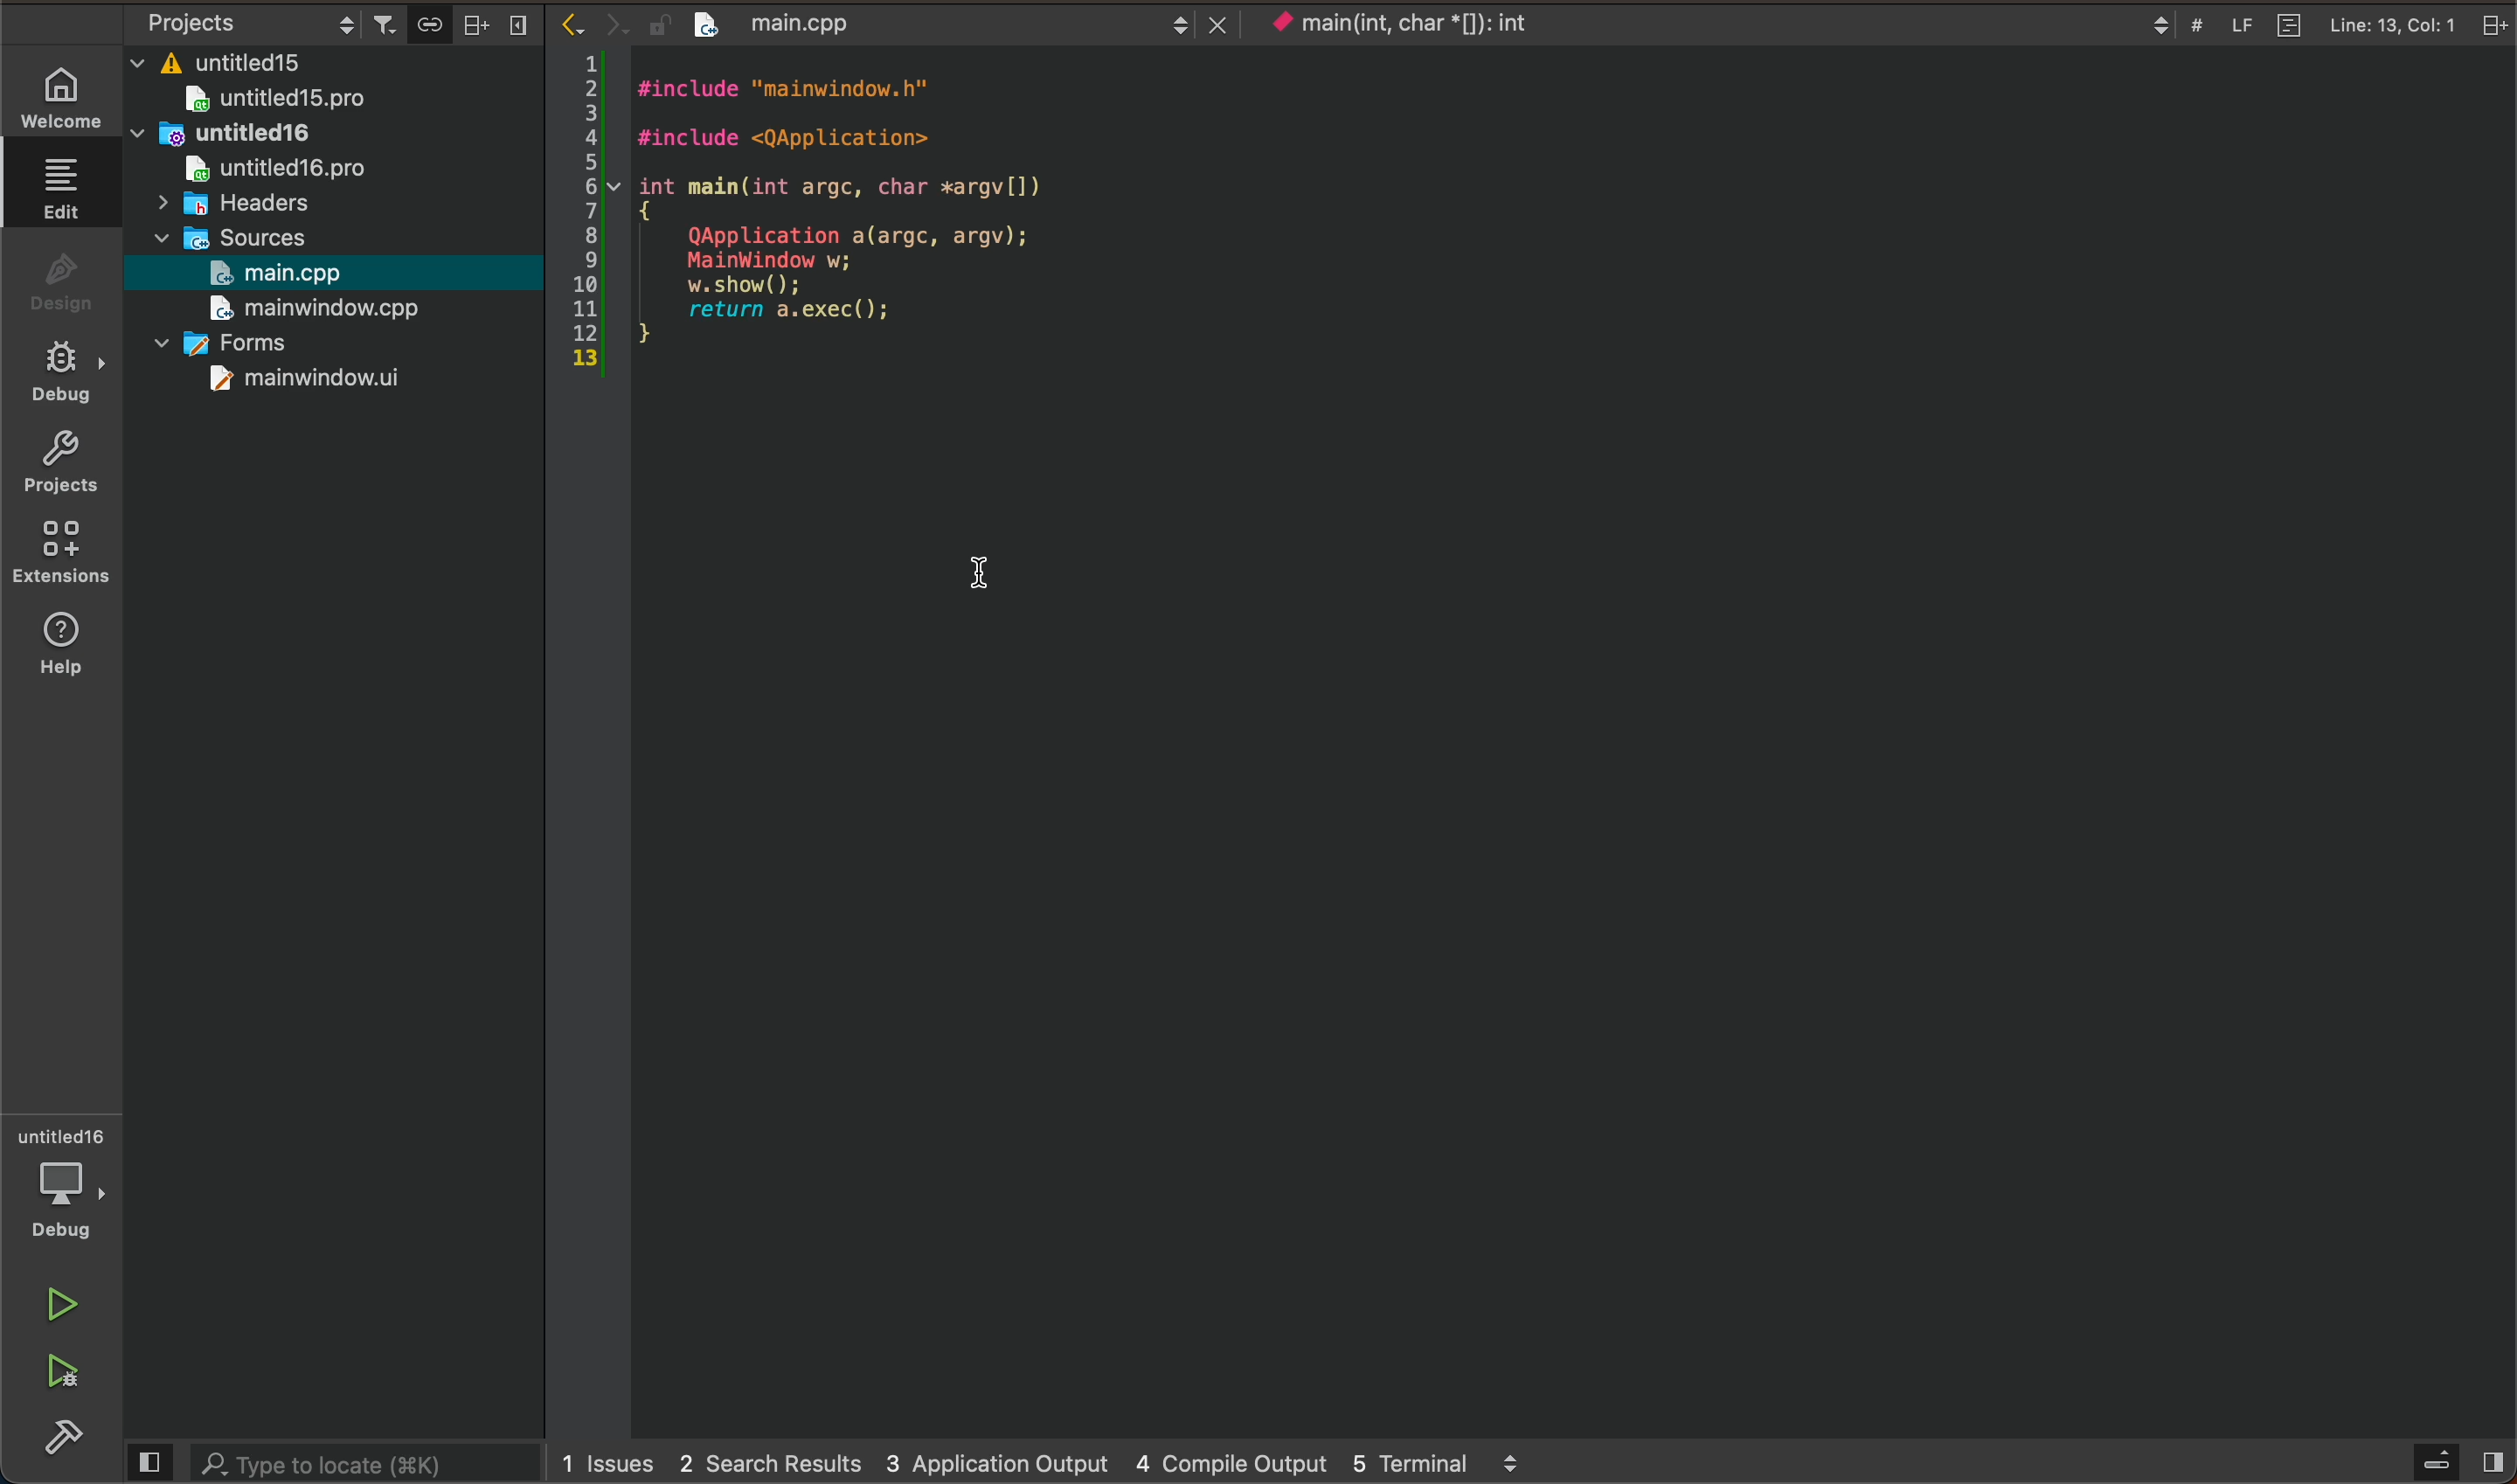  What do you see at coordinates (2450, 1462) in the screenshot?
I see `sidebar open` at bounding box center [2450, 1462].